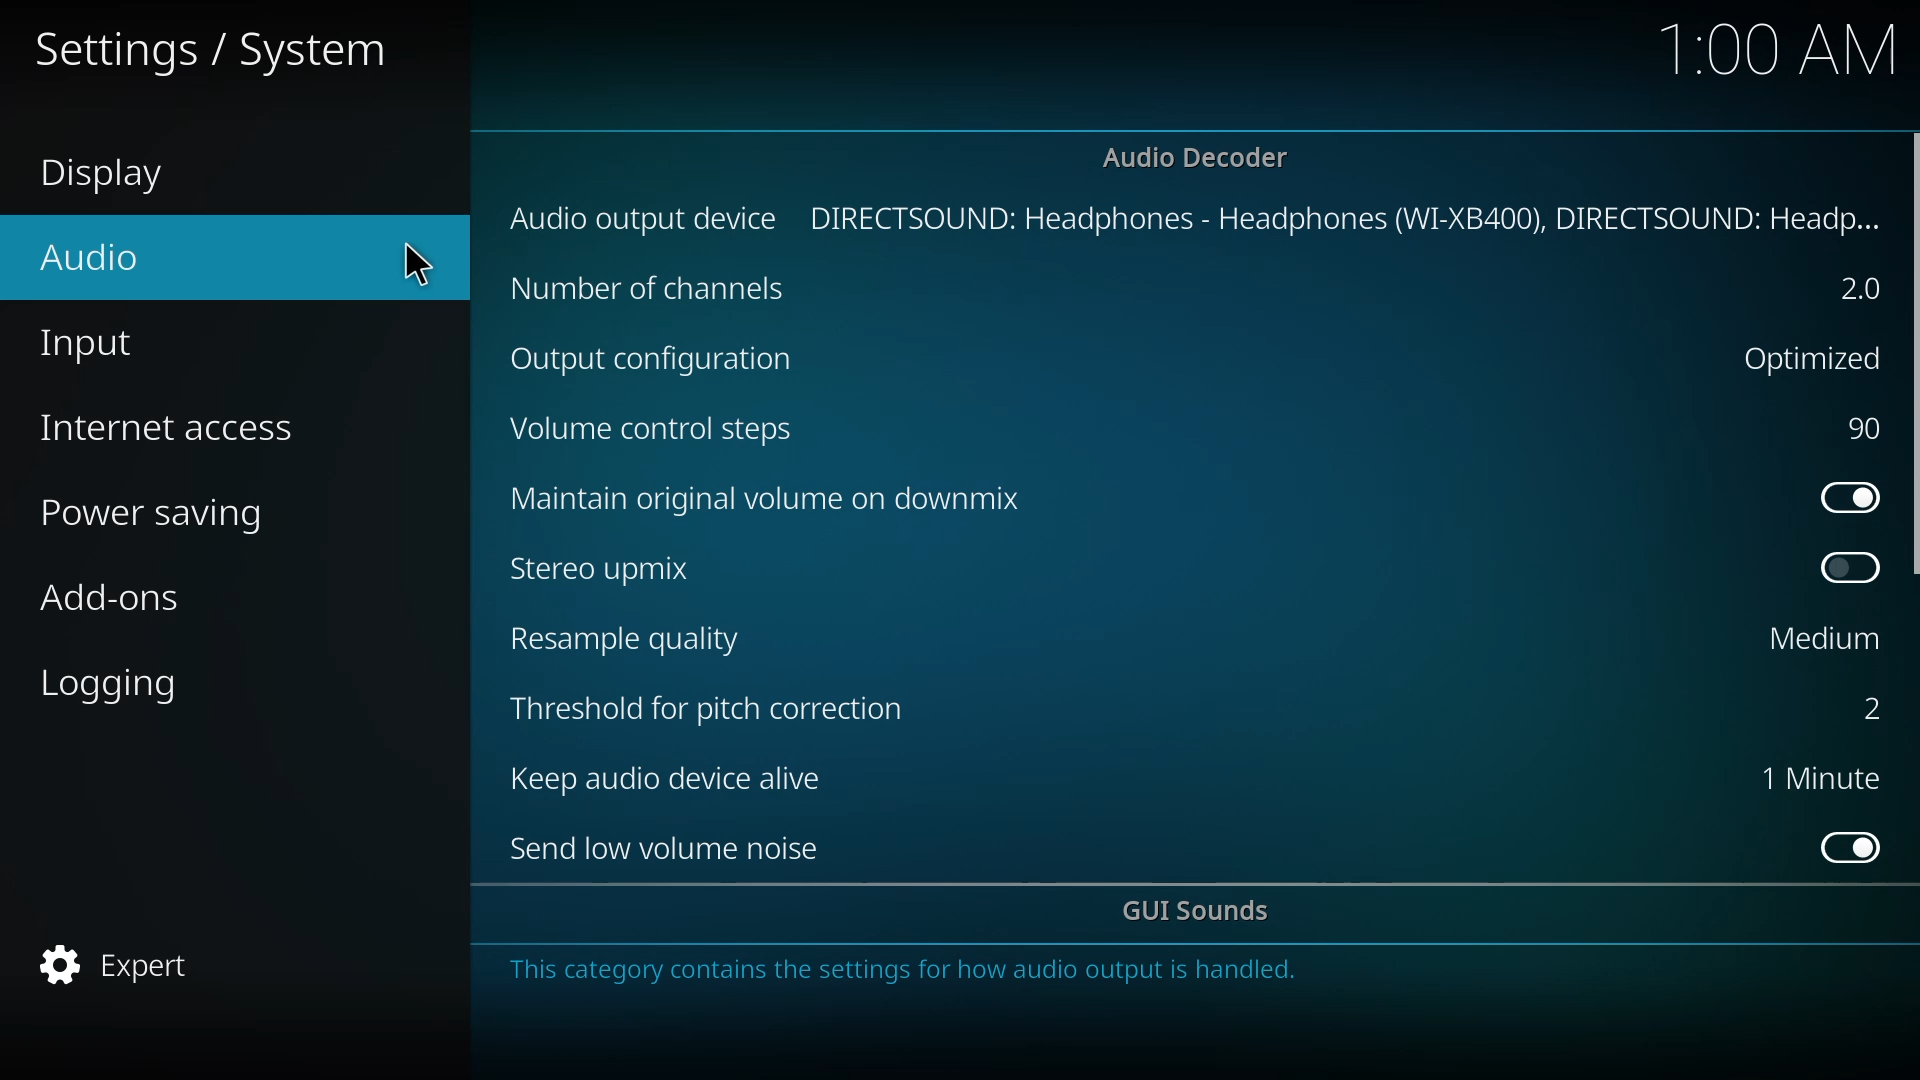 The image size is (1920, 1080). Describe the element at coordinates (1816, 358) in the screenshot. I see `optimized` at that location.